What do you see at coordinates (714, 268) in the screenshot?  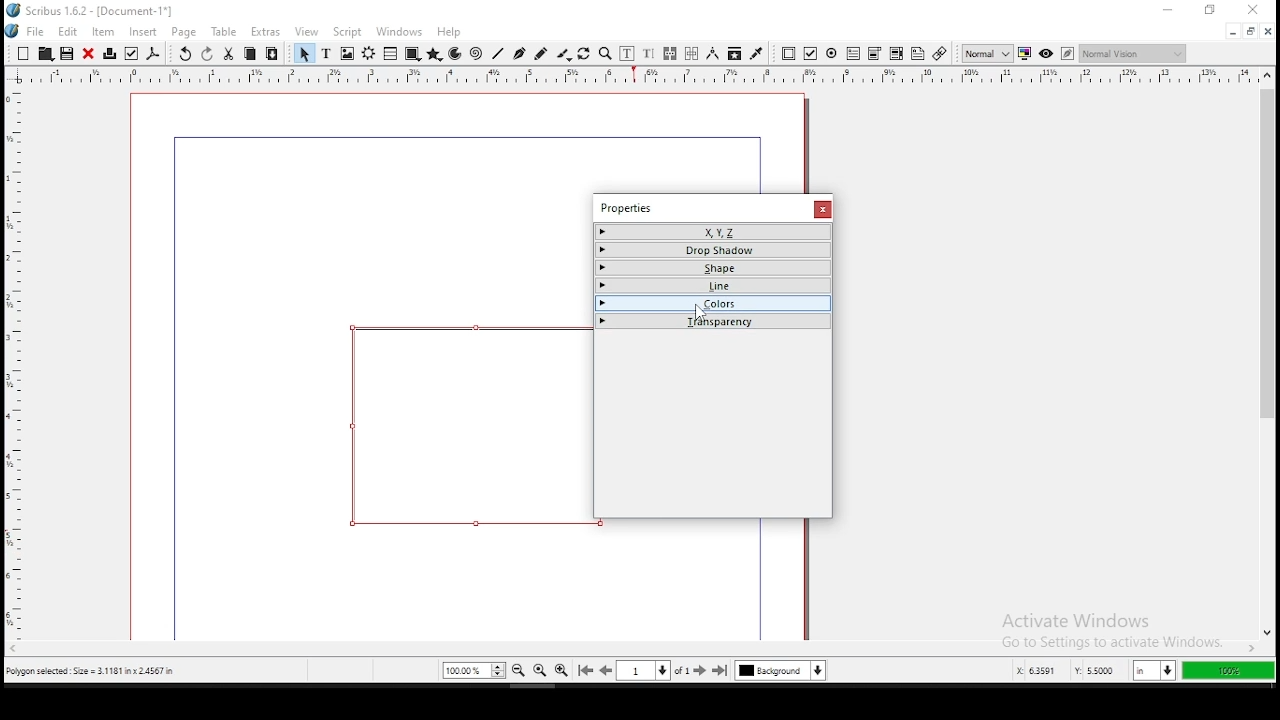 I see `shape` at bounding box center [714, 268].